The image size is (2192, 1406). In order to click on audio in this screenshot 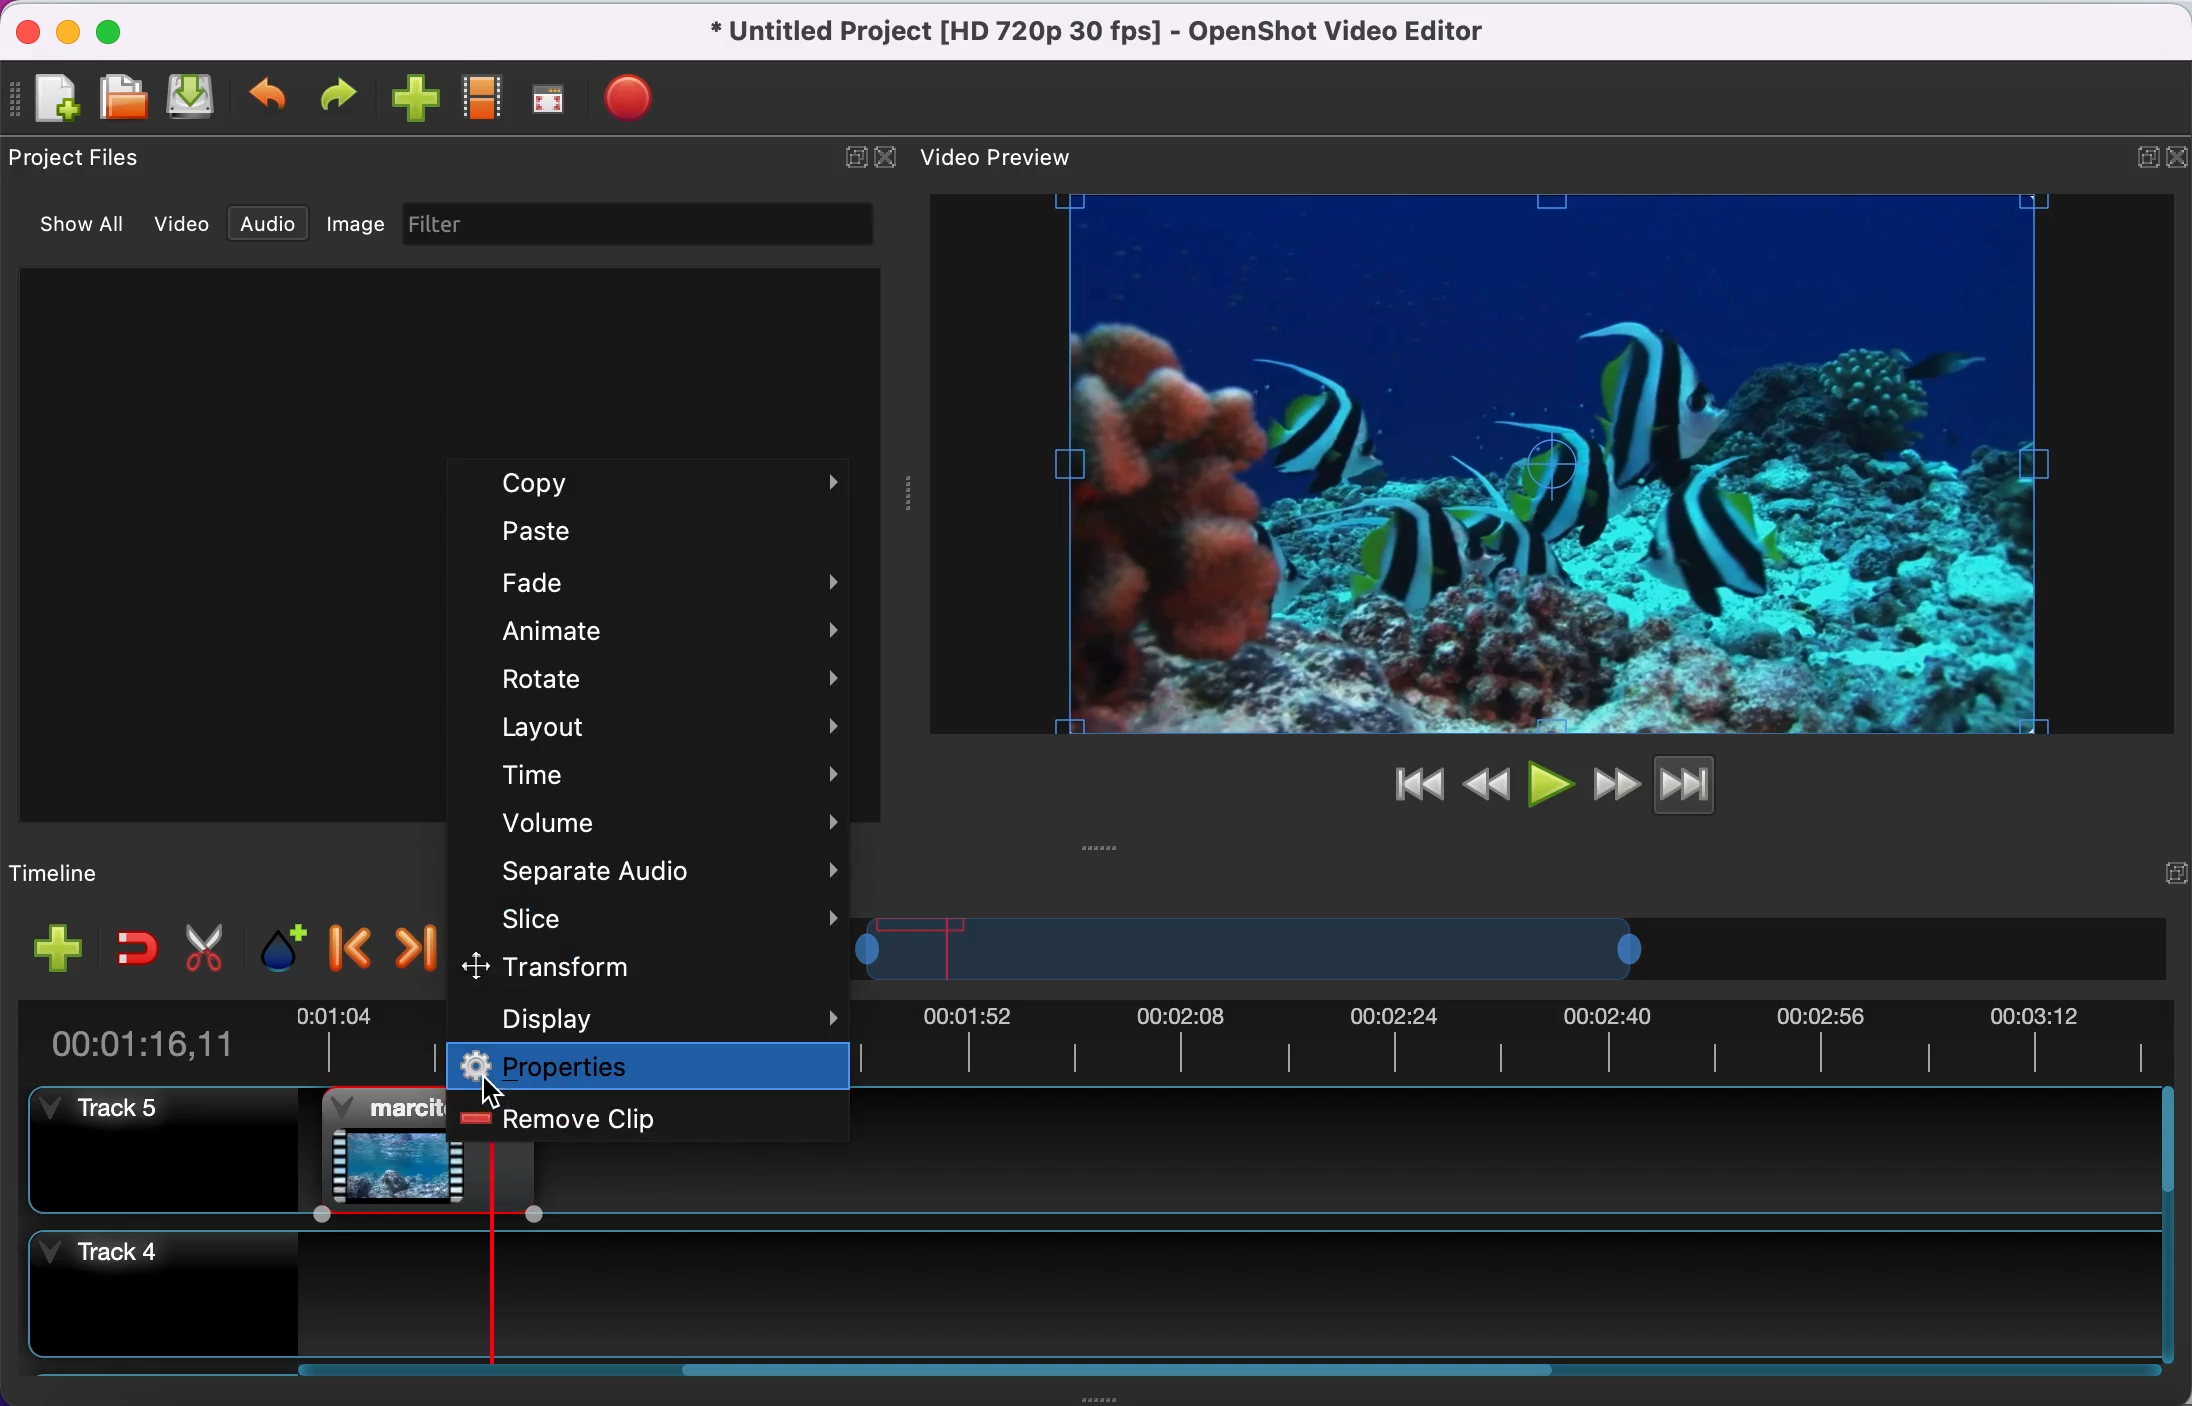, I will do `click(266, 222)`.